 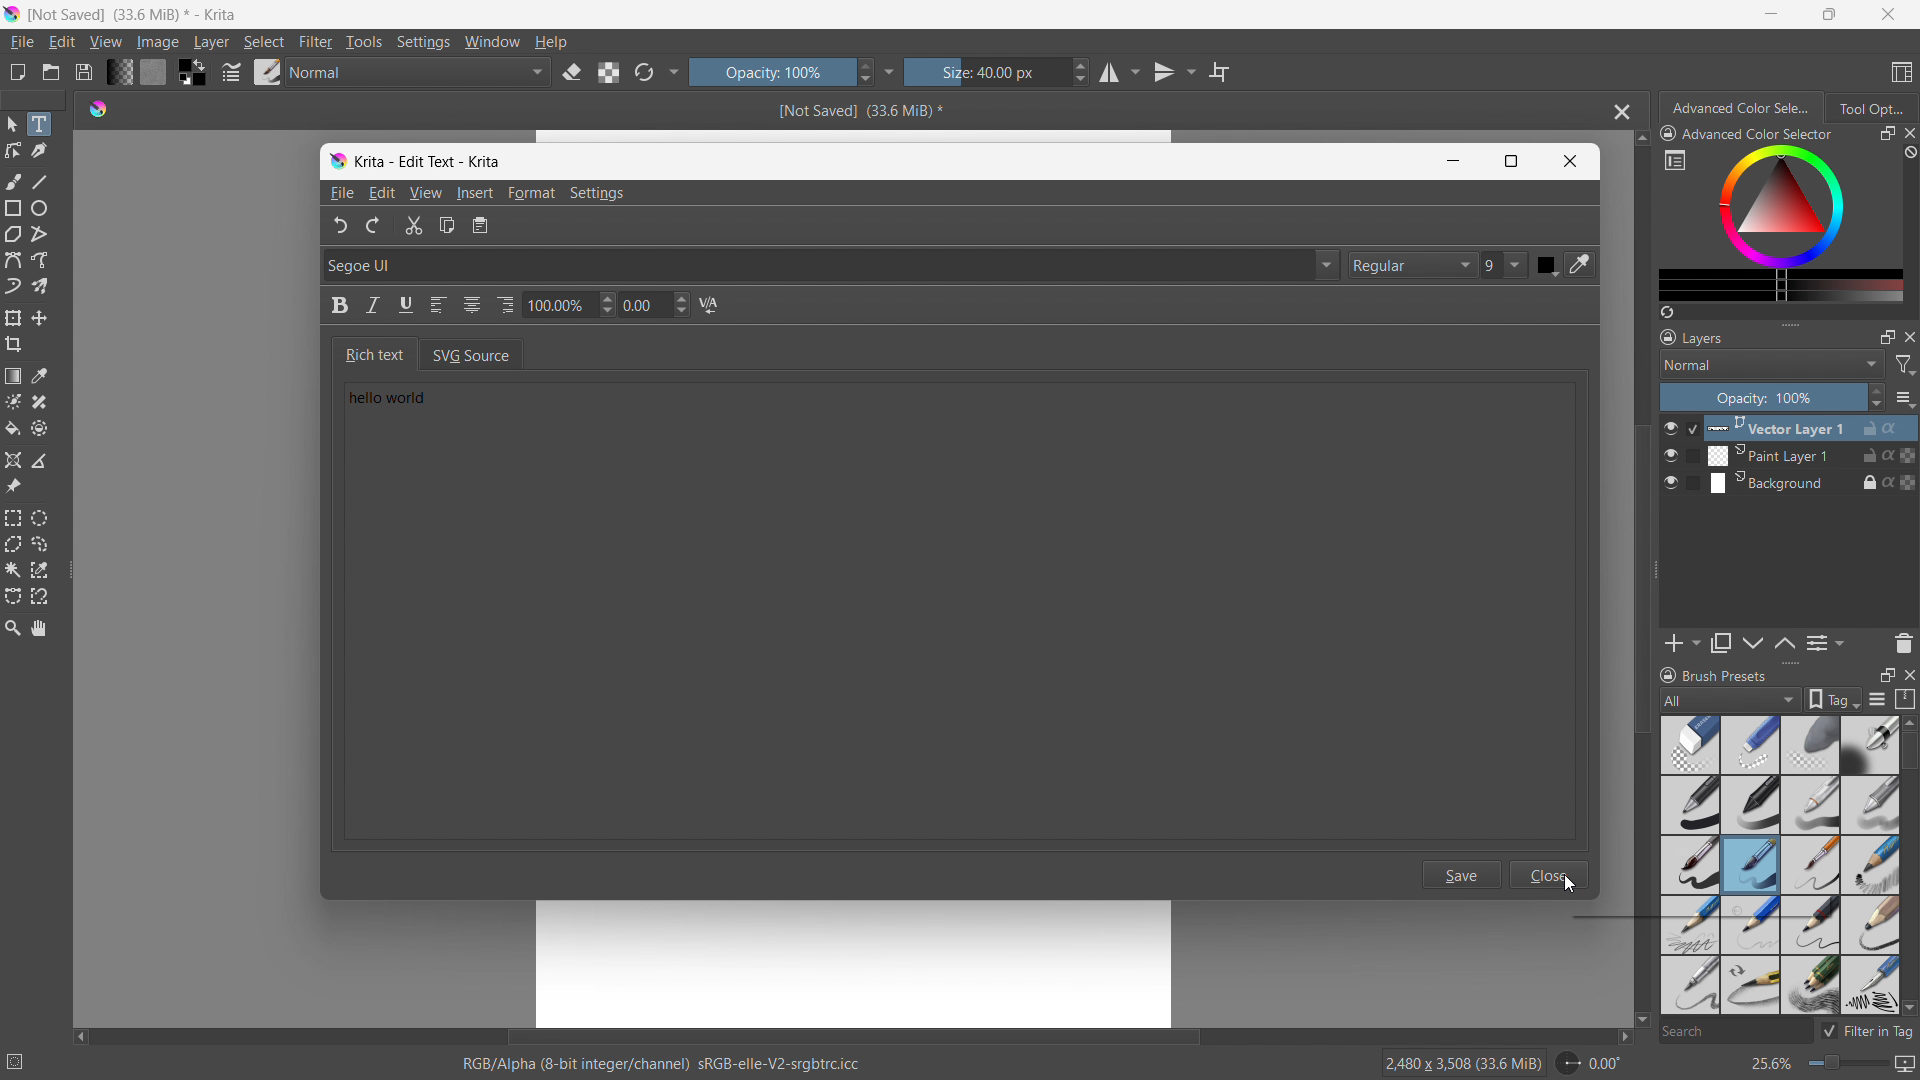 I want to click on bezier curve selection tool, so click(x=13, y=597).